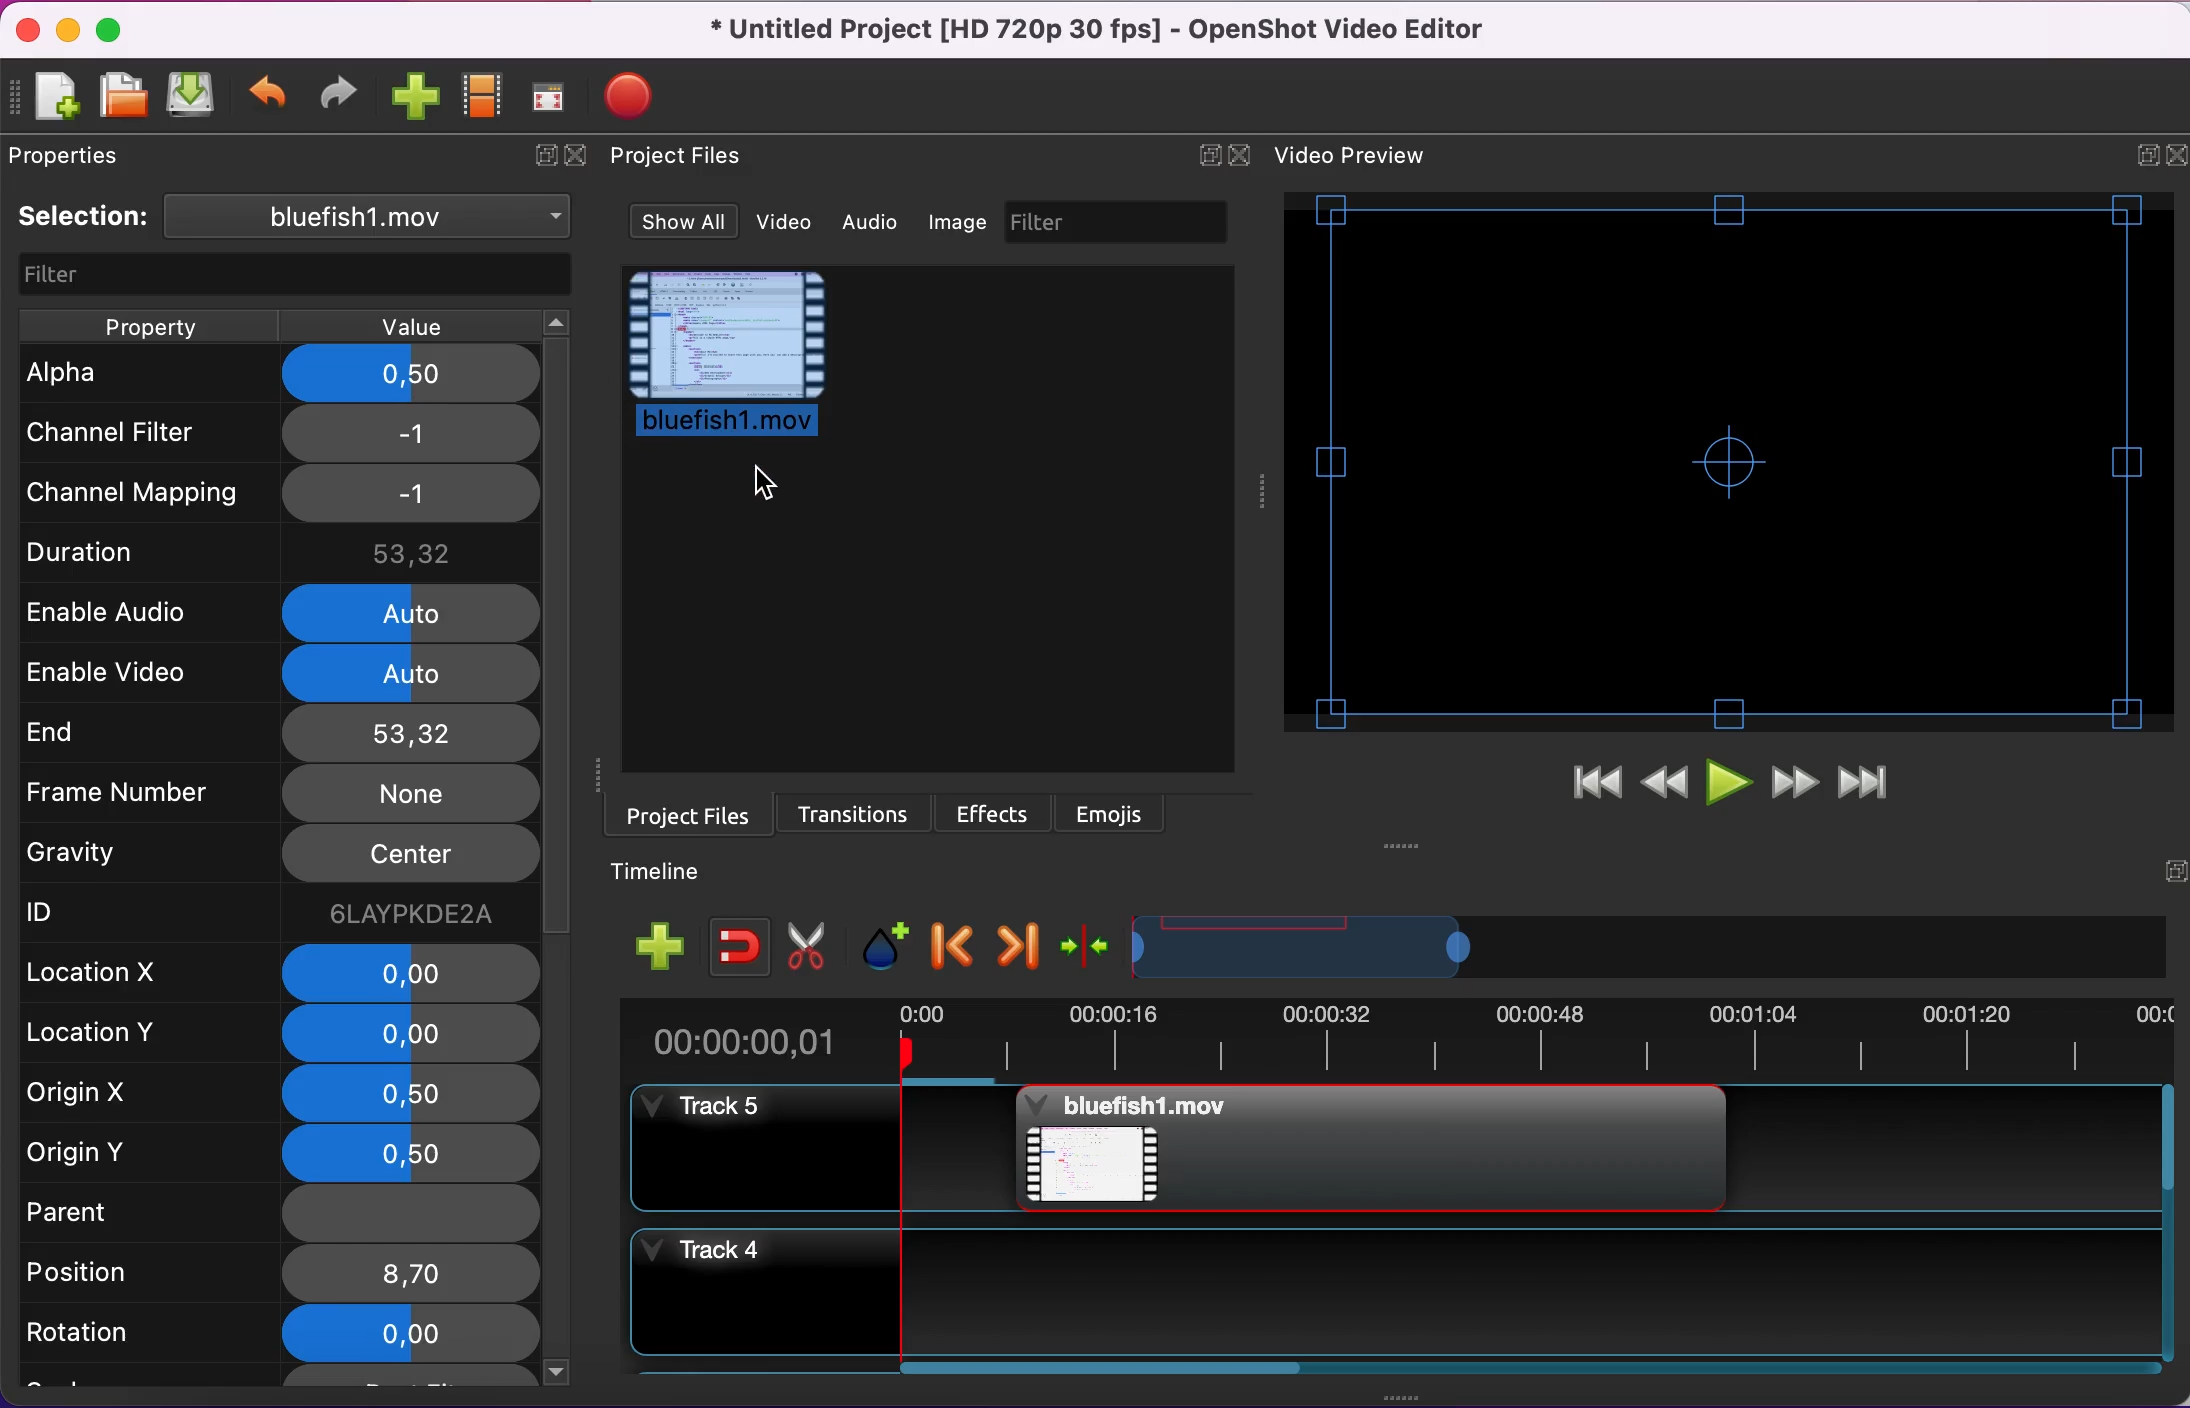 This screenshot has height=1408, width=2190. What do you see at coordinates (133, 730) in the screenshot?
I see `end` at bounding box center [133, 730].